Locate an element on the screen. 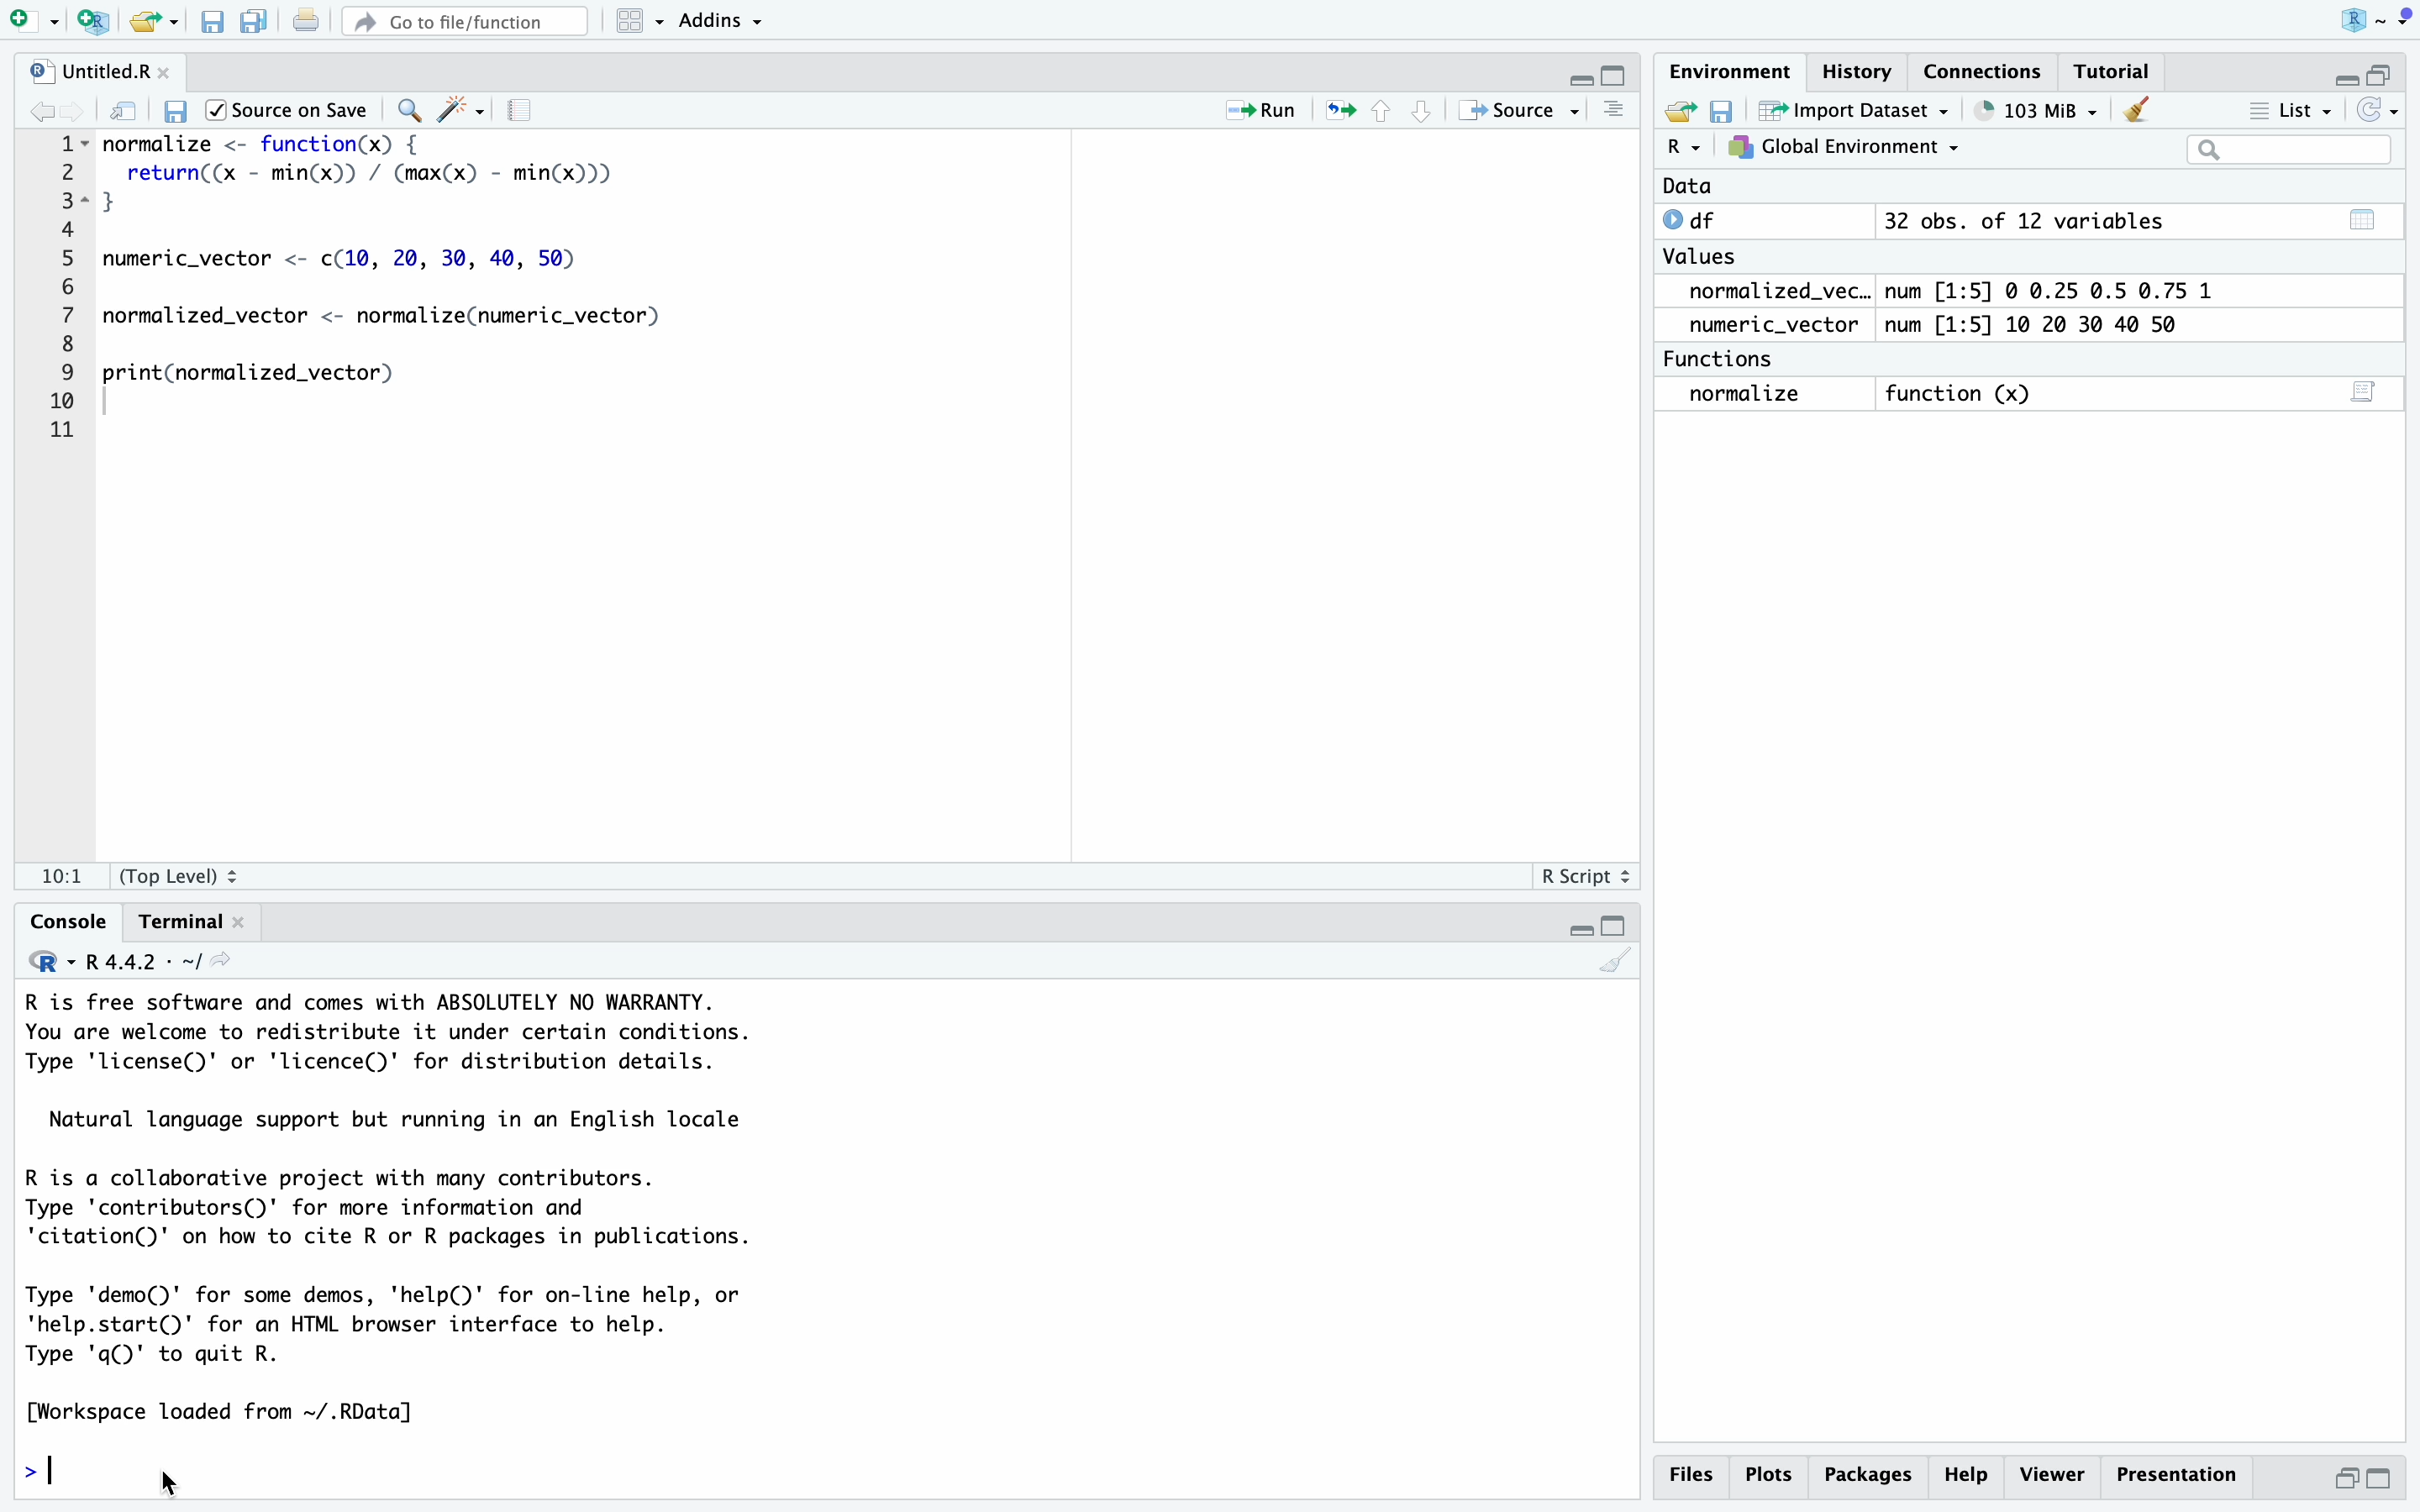 This screenshot has height=1512, width=2420. List is located at coordinates (2293, 110).